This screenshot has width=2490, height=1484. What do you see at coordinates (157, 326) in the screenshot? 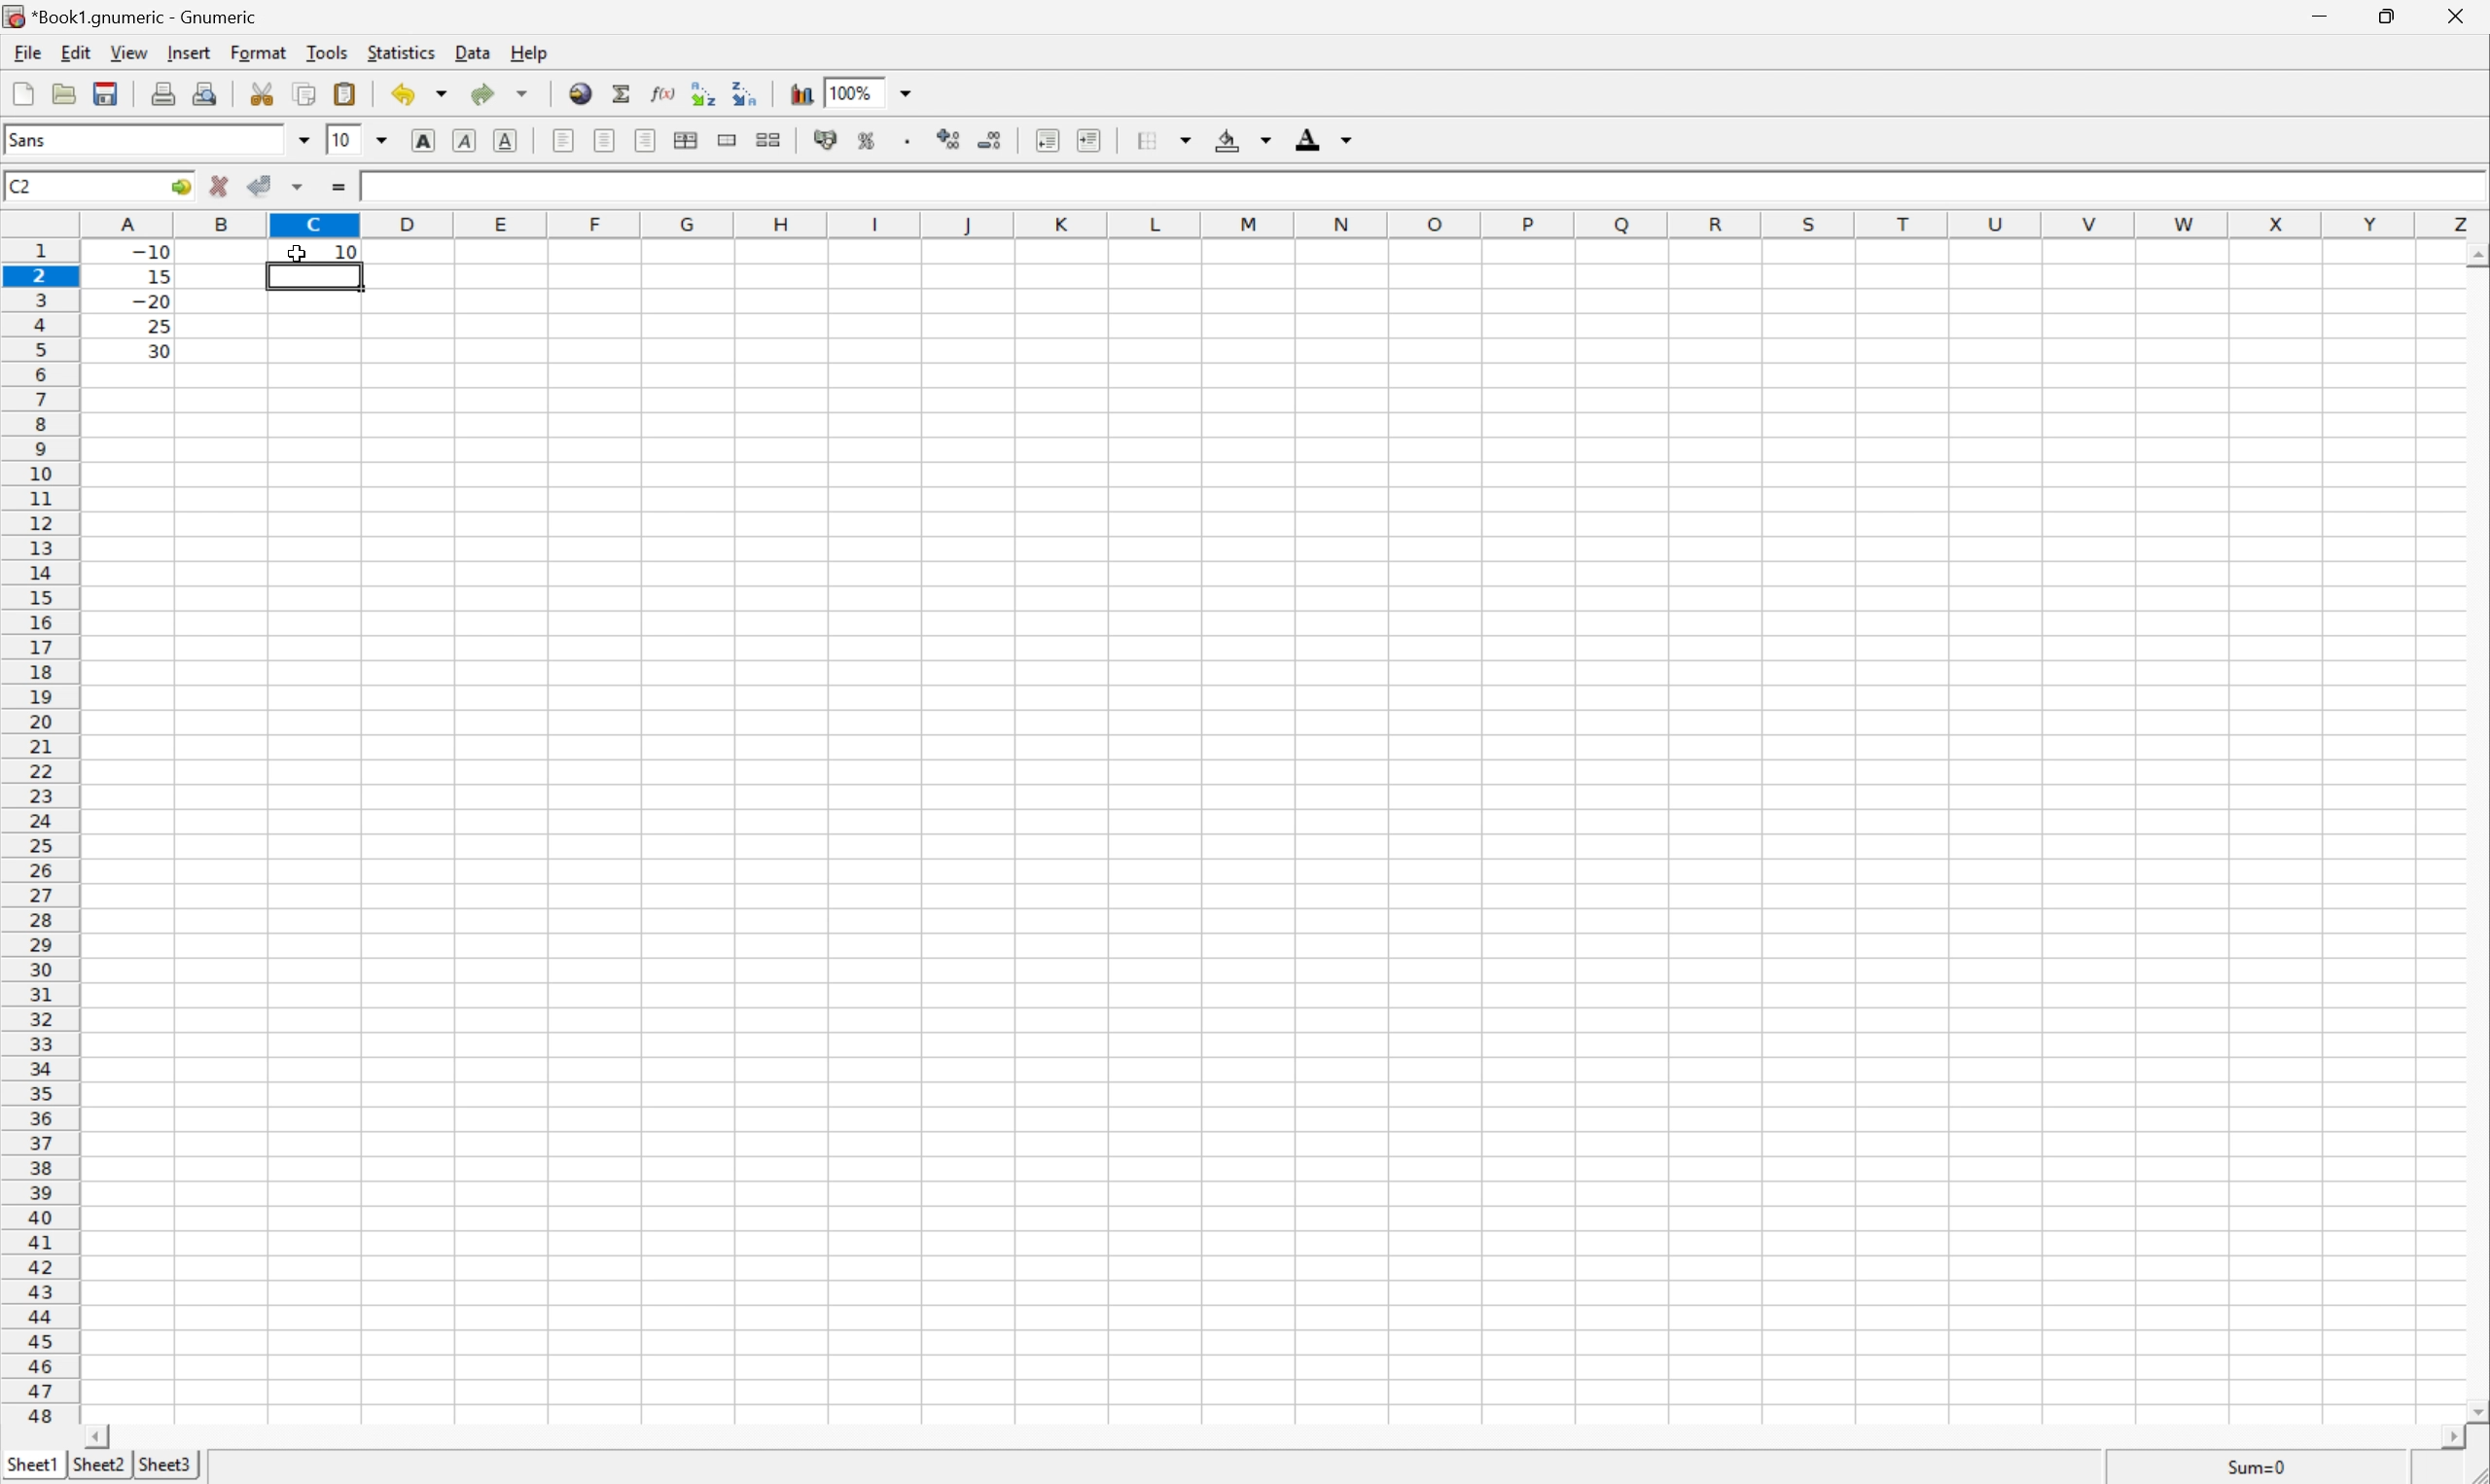
I see `25` at bounding box center [157, 326].